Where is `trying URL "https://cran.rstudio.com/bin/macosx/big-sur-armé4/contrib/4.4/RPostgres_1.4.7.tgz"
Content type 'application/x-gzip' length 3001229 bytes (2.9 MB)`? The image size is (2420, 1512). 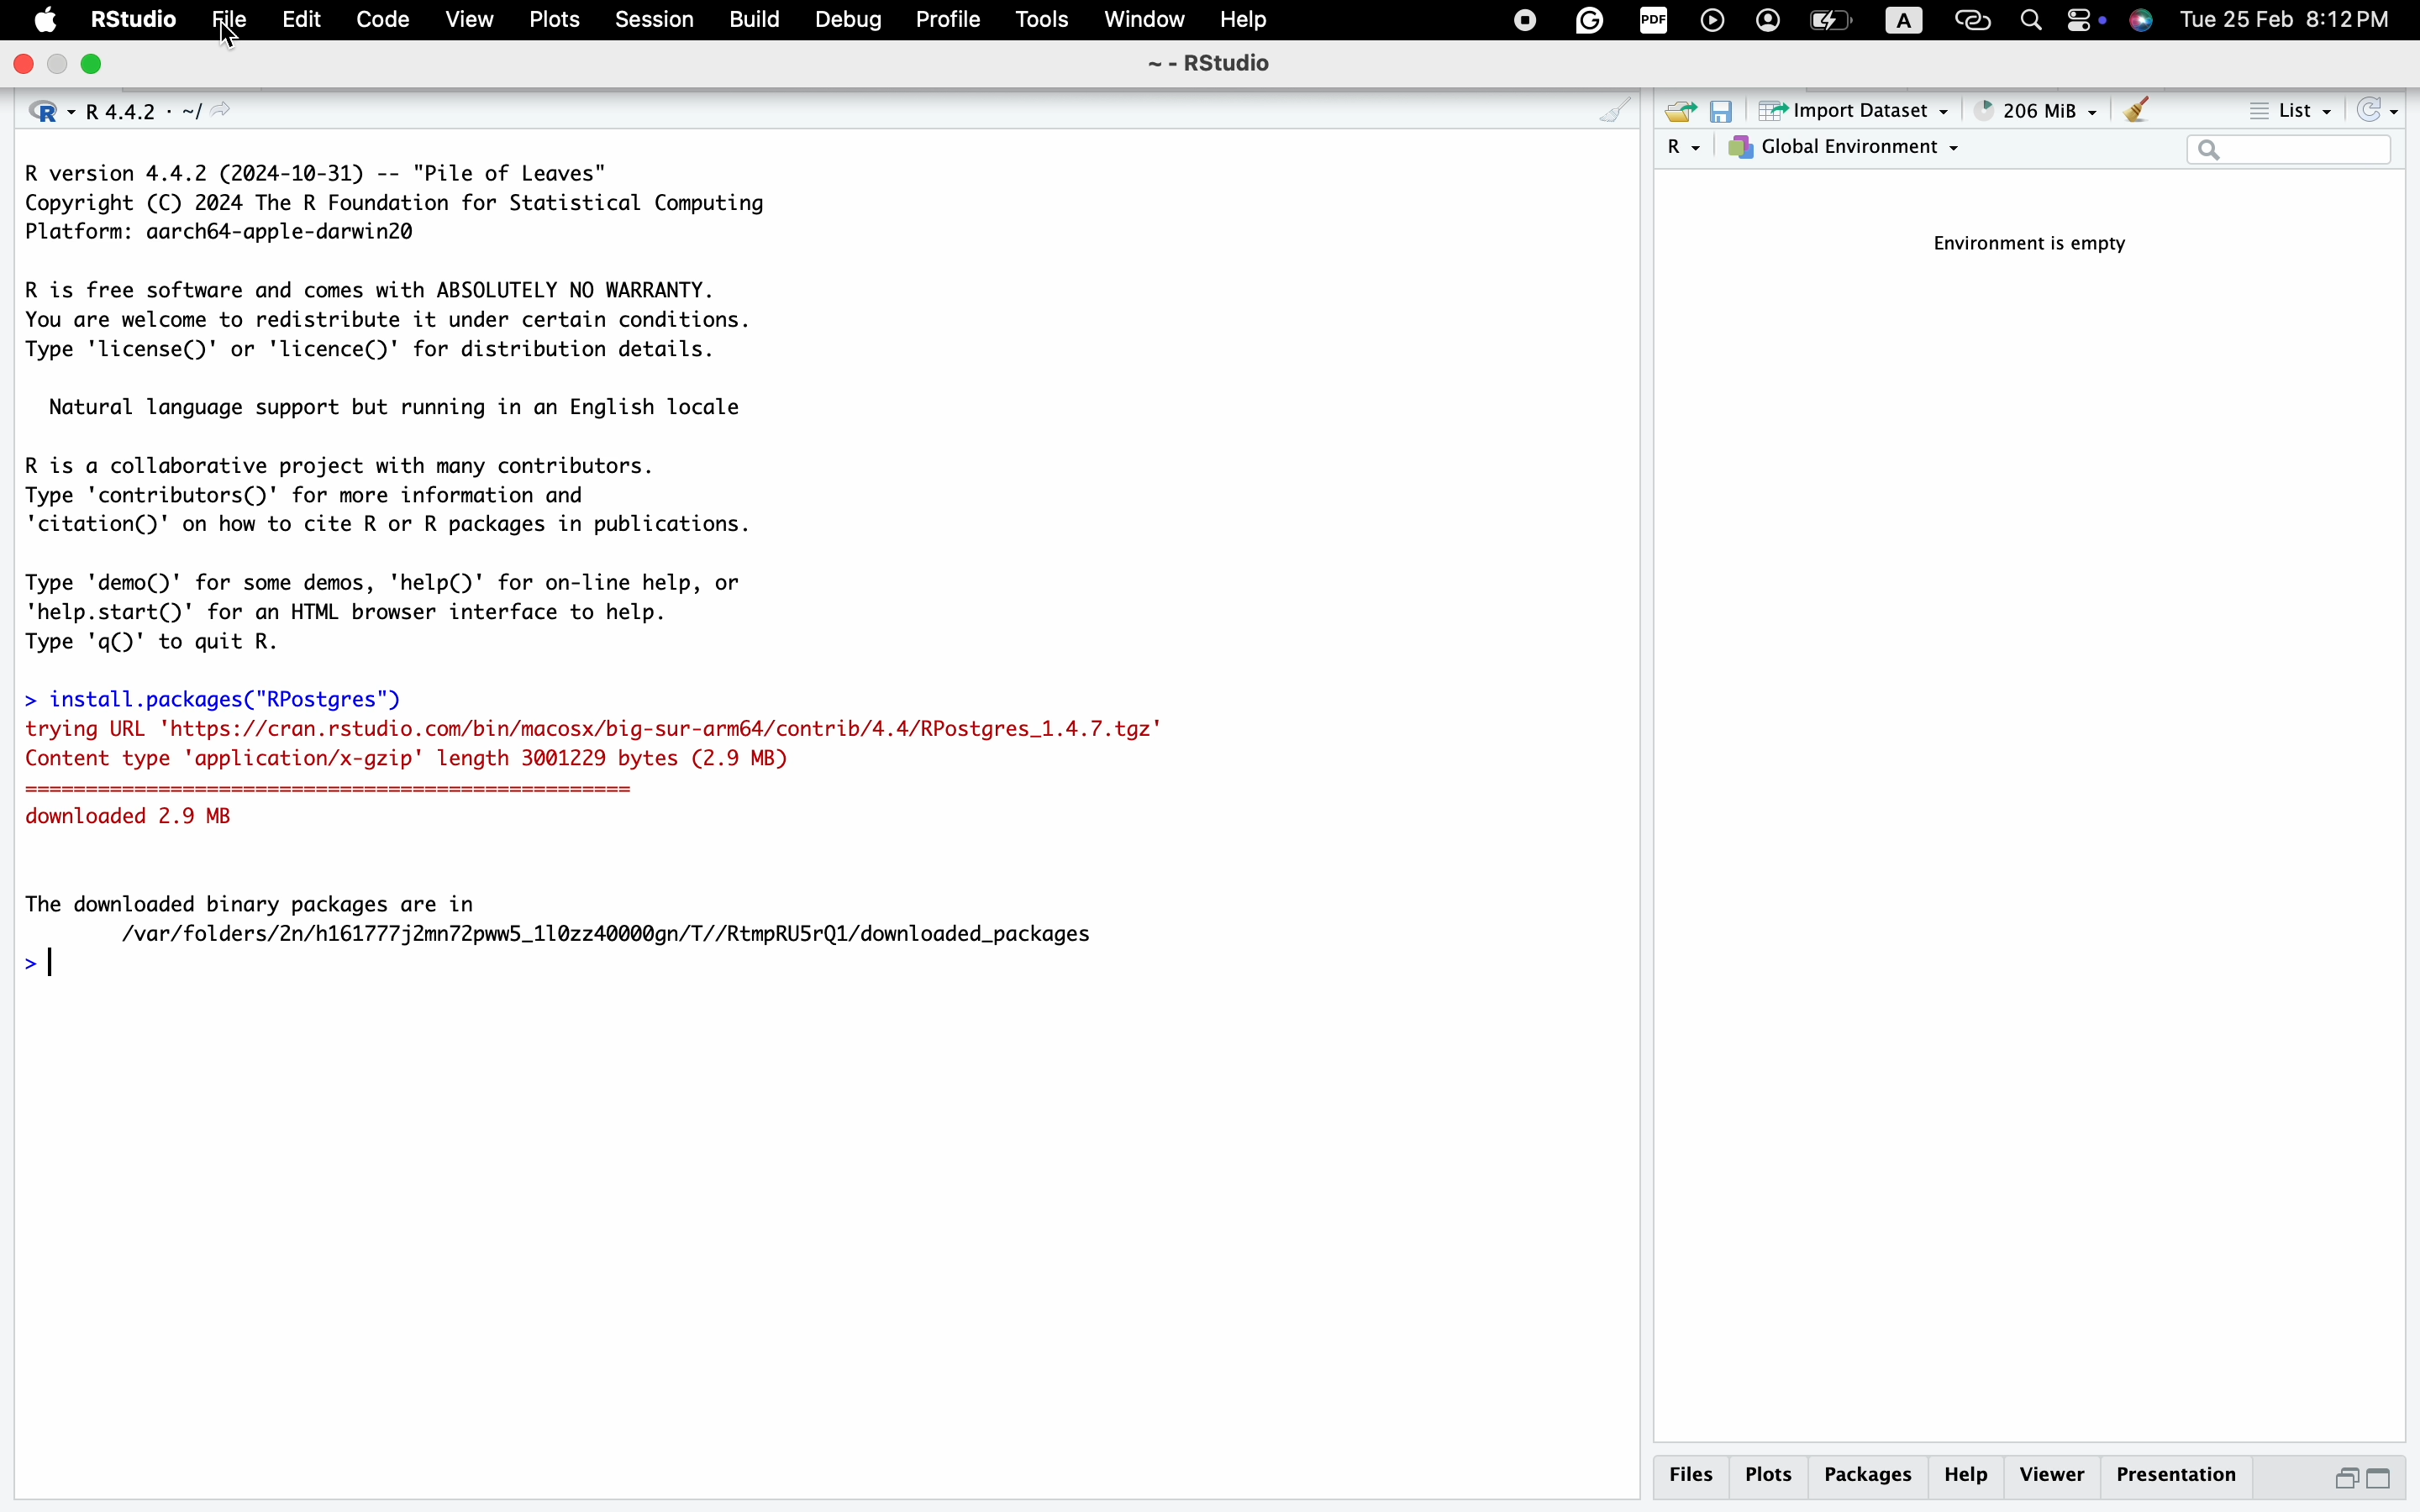
trying URL "https://cran.rstudio.com/bin/macosx/big-sur-armé4/contrib/4.4/RPostgres_1.4.7.tgz"
Content type 'application/x-gzip' length 3001229 bytes (2.9 MB) is located at coordinates (601, 747).